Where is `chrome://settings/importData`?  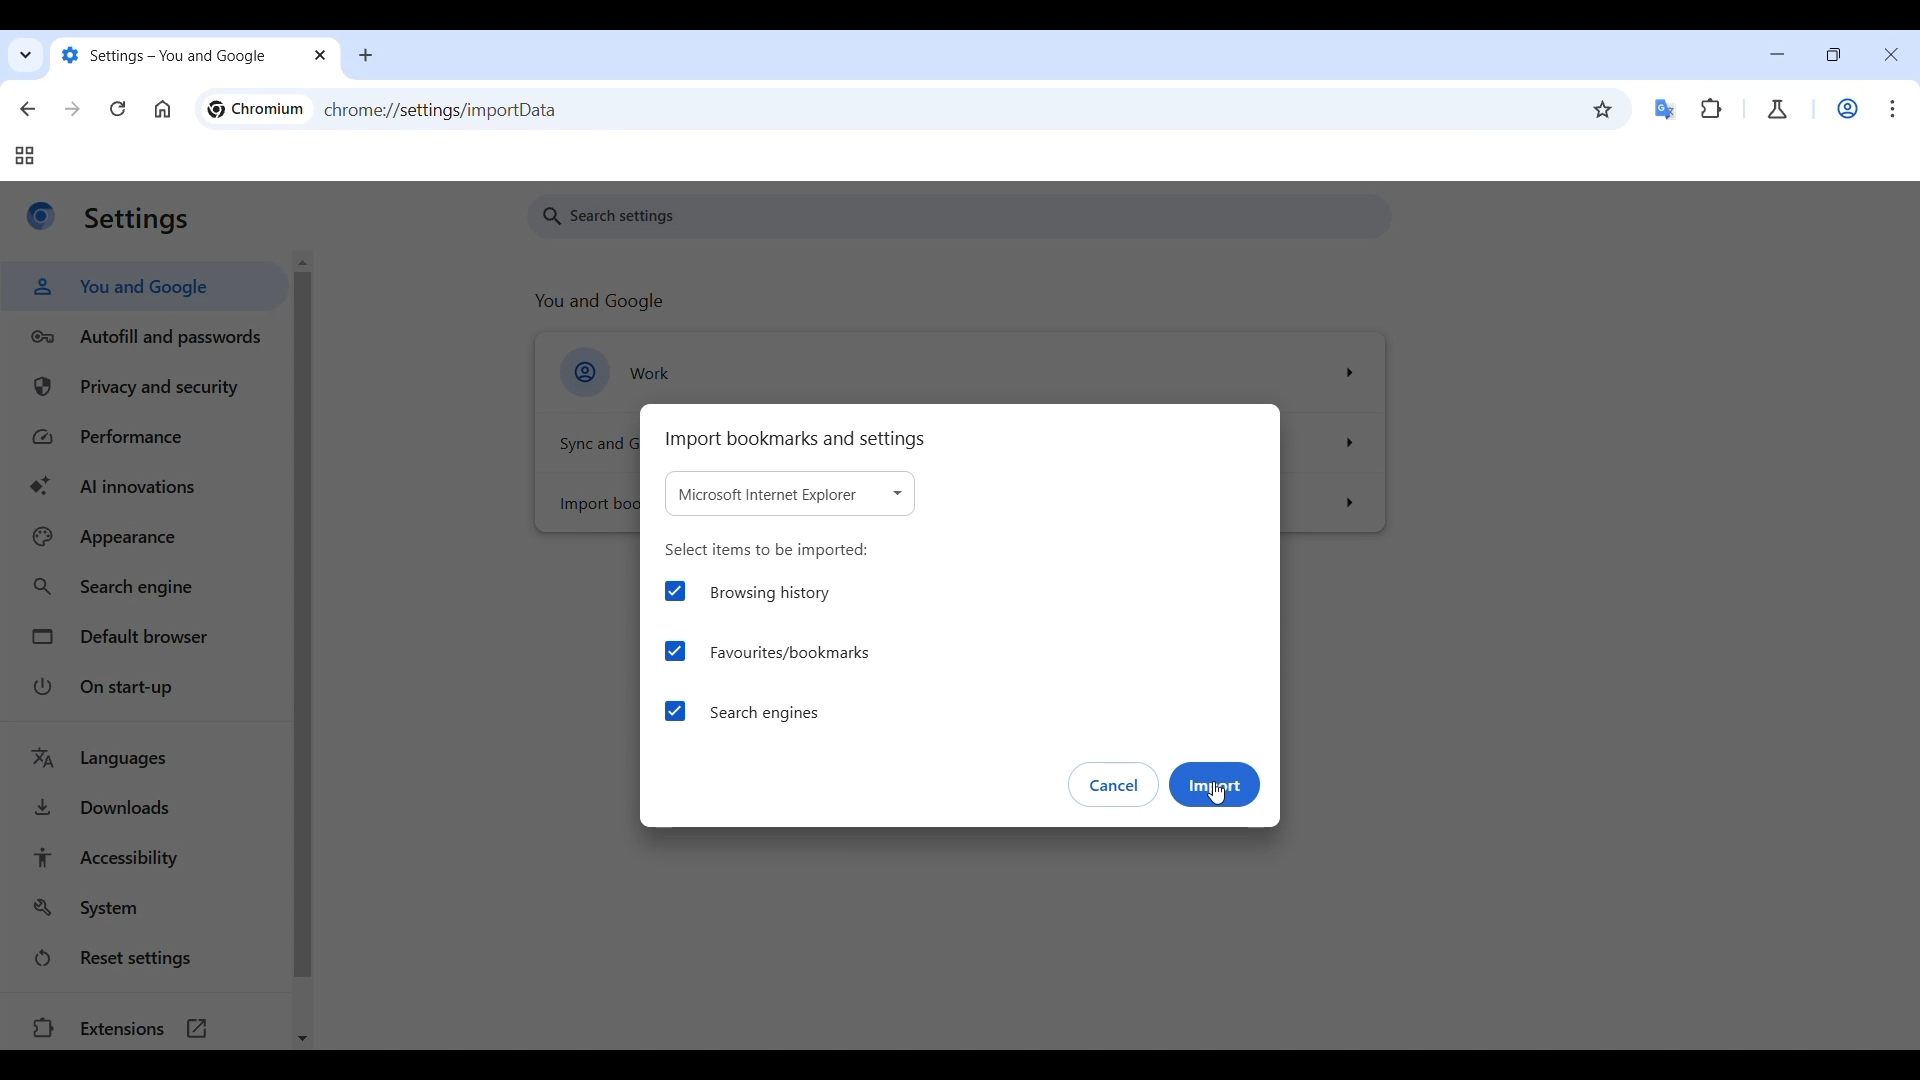
chrome://settings/importData is located at coordinates (440, 110).